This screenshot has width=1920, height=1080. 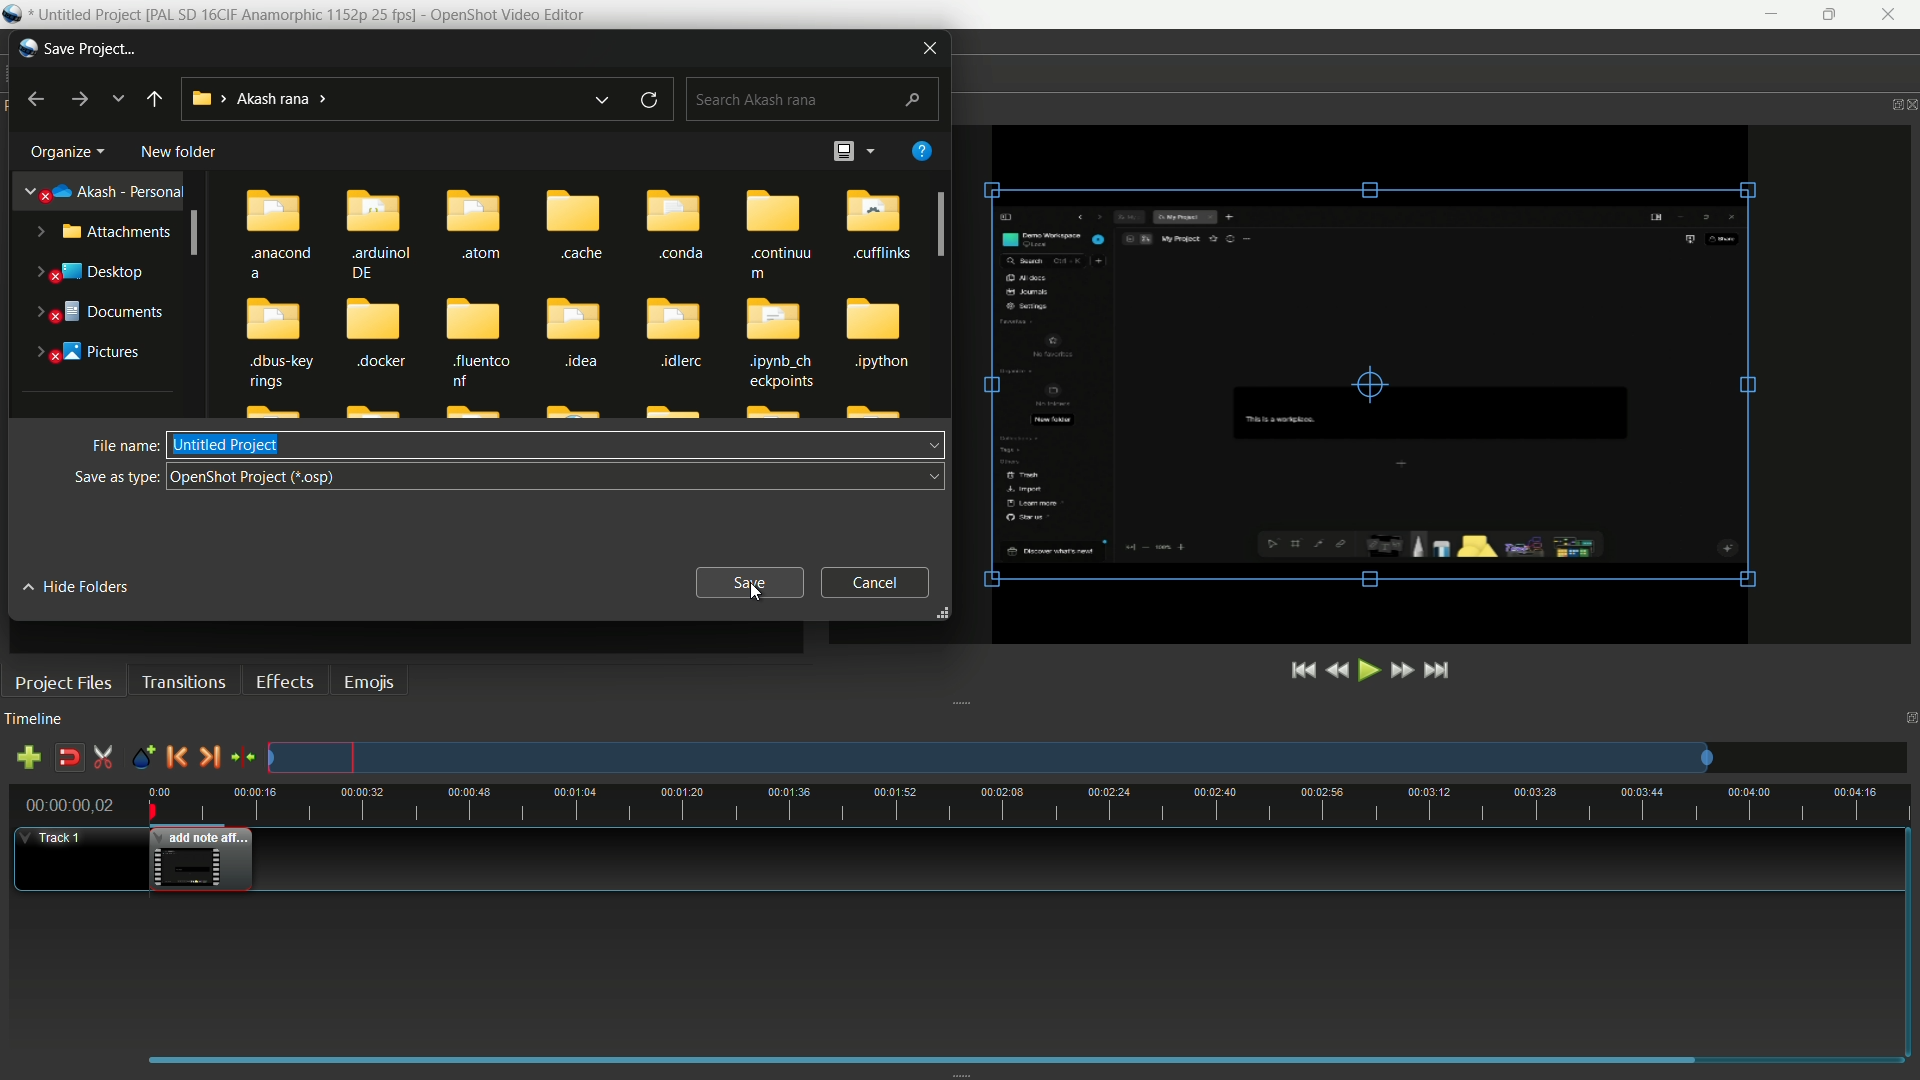 I want to click on .dbus-key
rings, so click(x=279, y=344).